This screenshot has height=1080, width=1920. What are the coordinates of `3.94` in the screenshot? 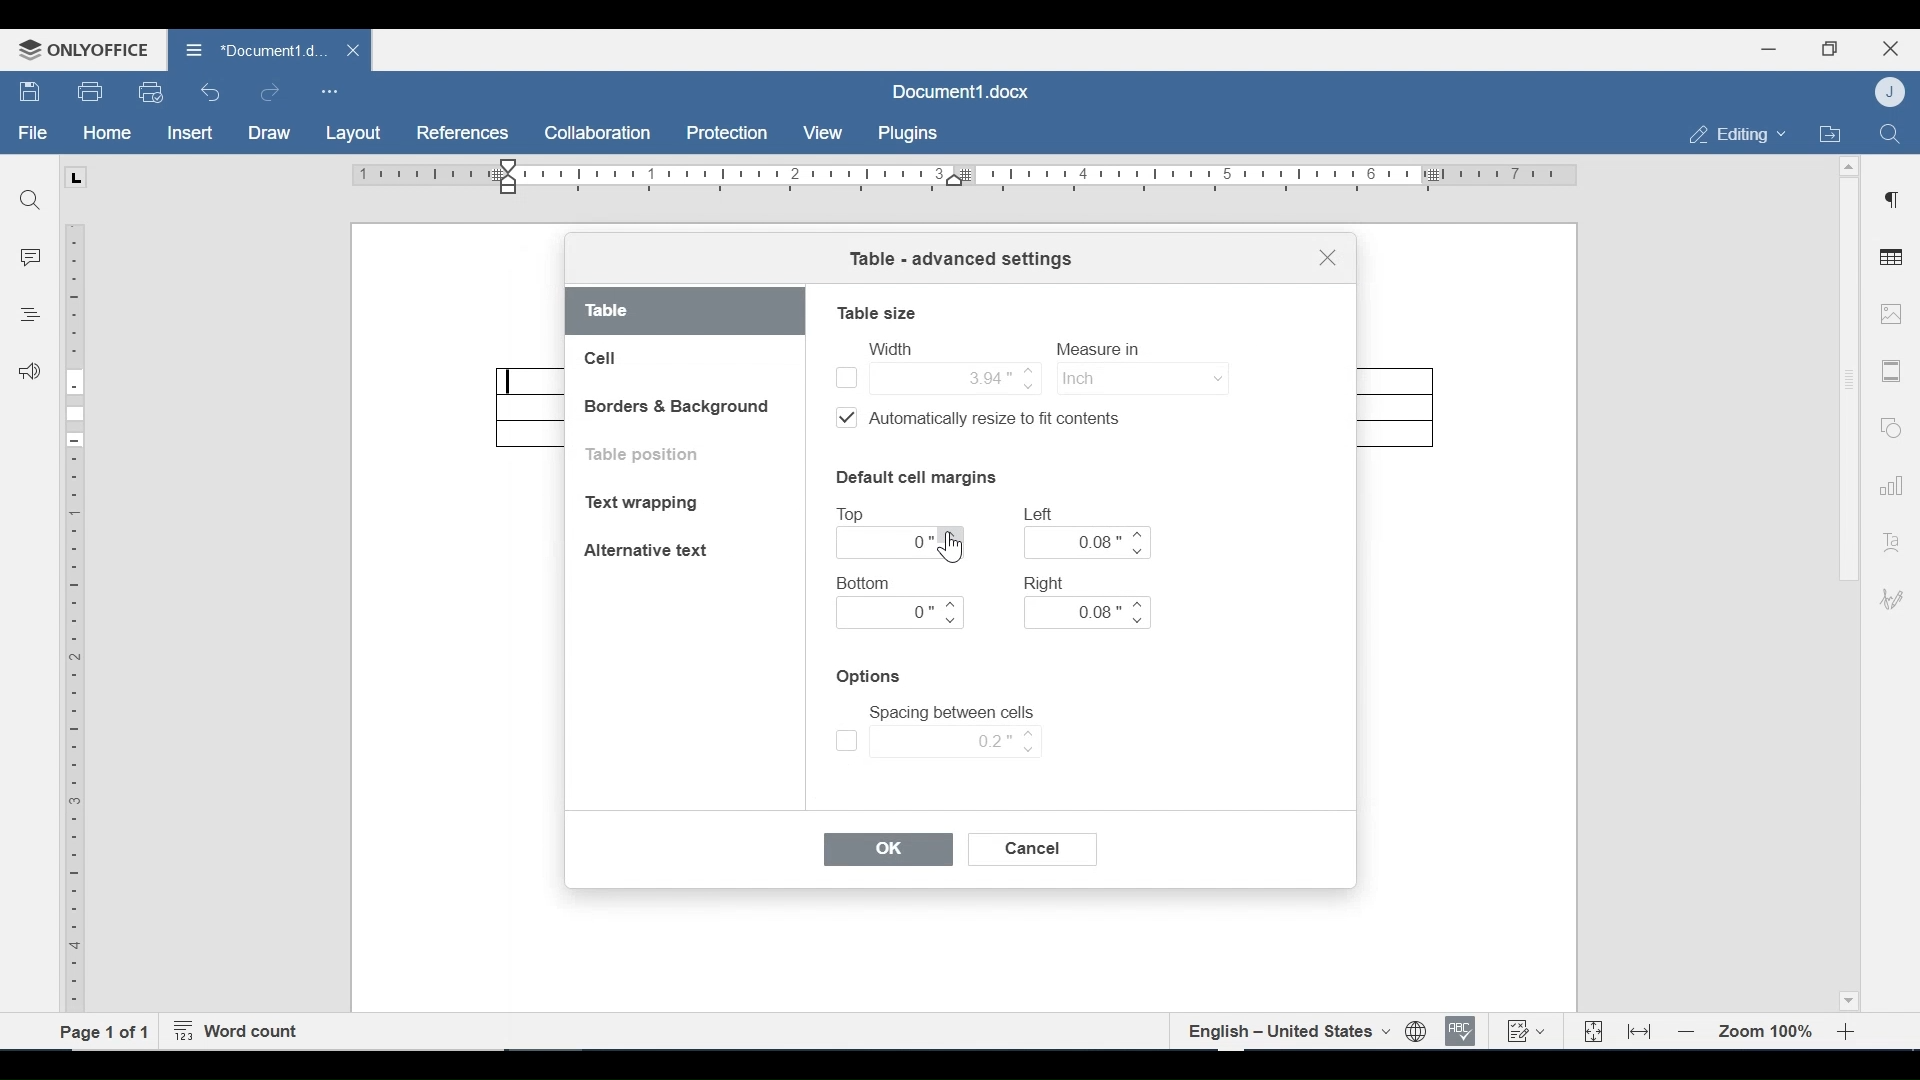 It's located at (936, 376).